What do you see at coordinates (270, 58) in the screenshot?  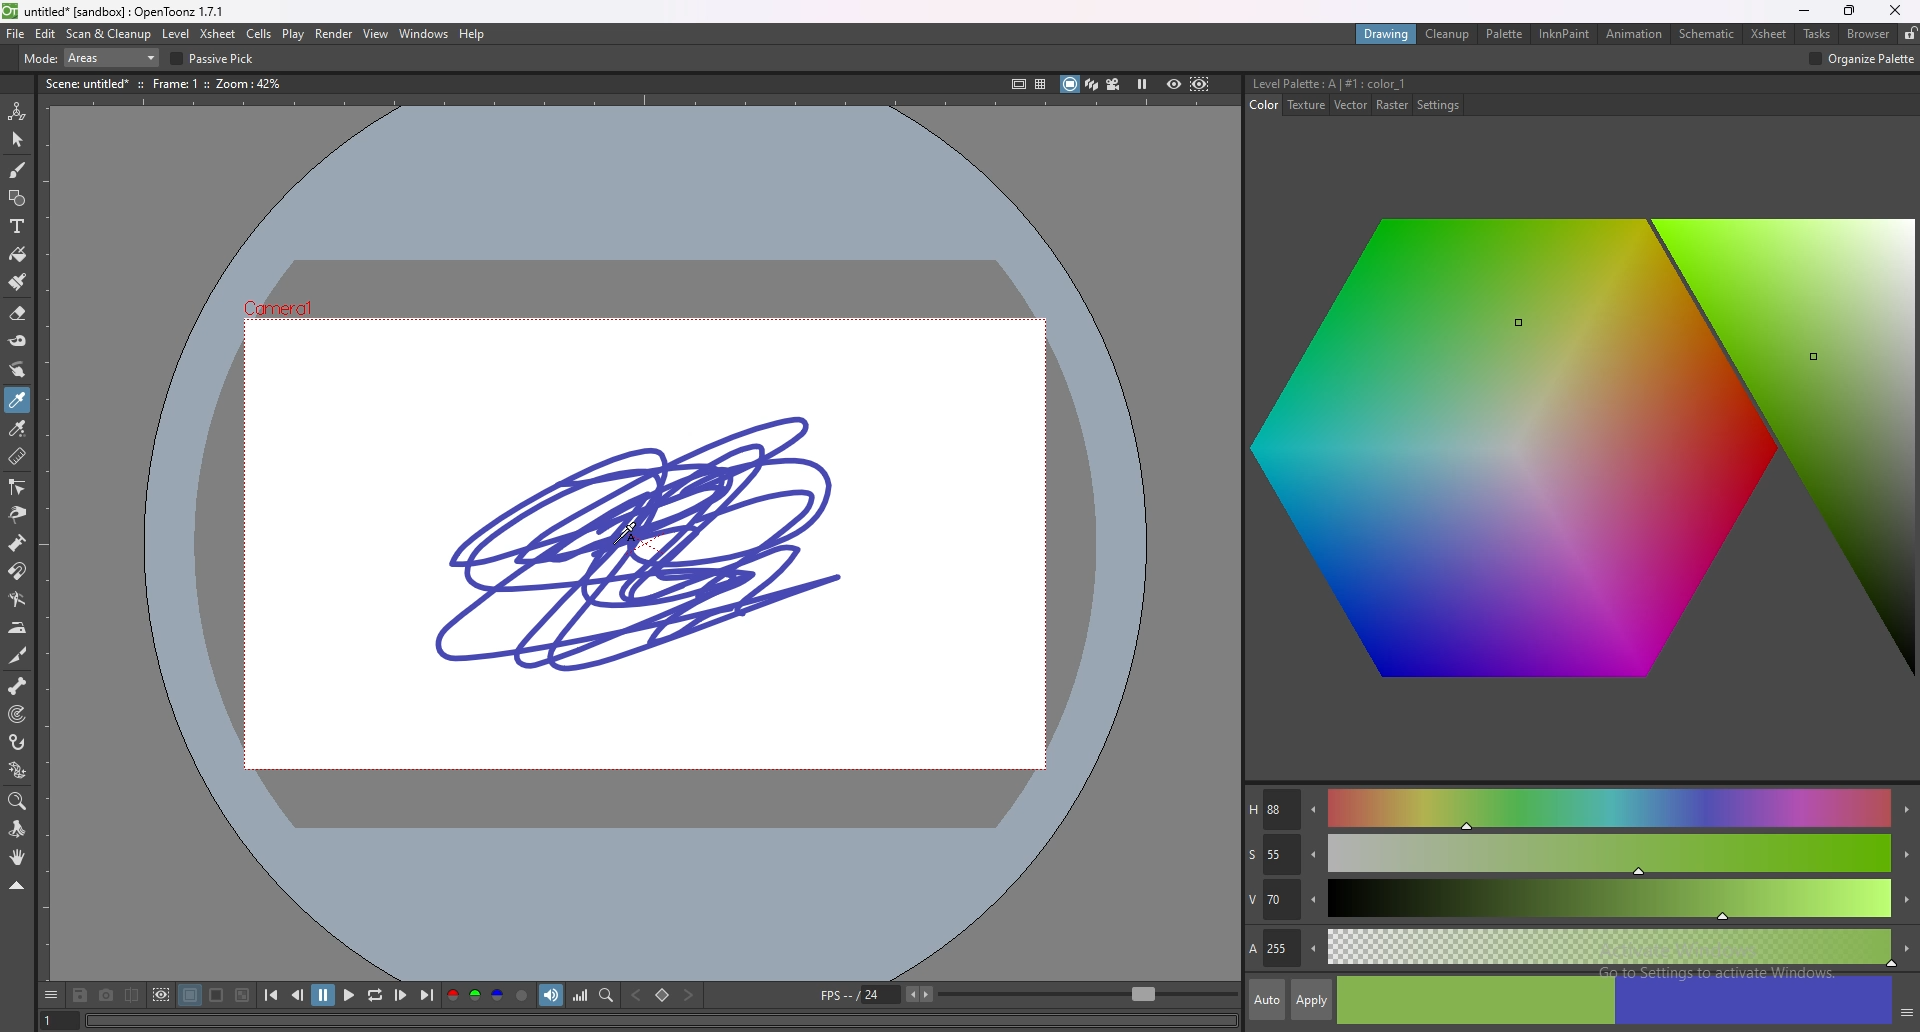 I see `mode` at bounding box center [270, 58].